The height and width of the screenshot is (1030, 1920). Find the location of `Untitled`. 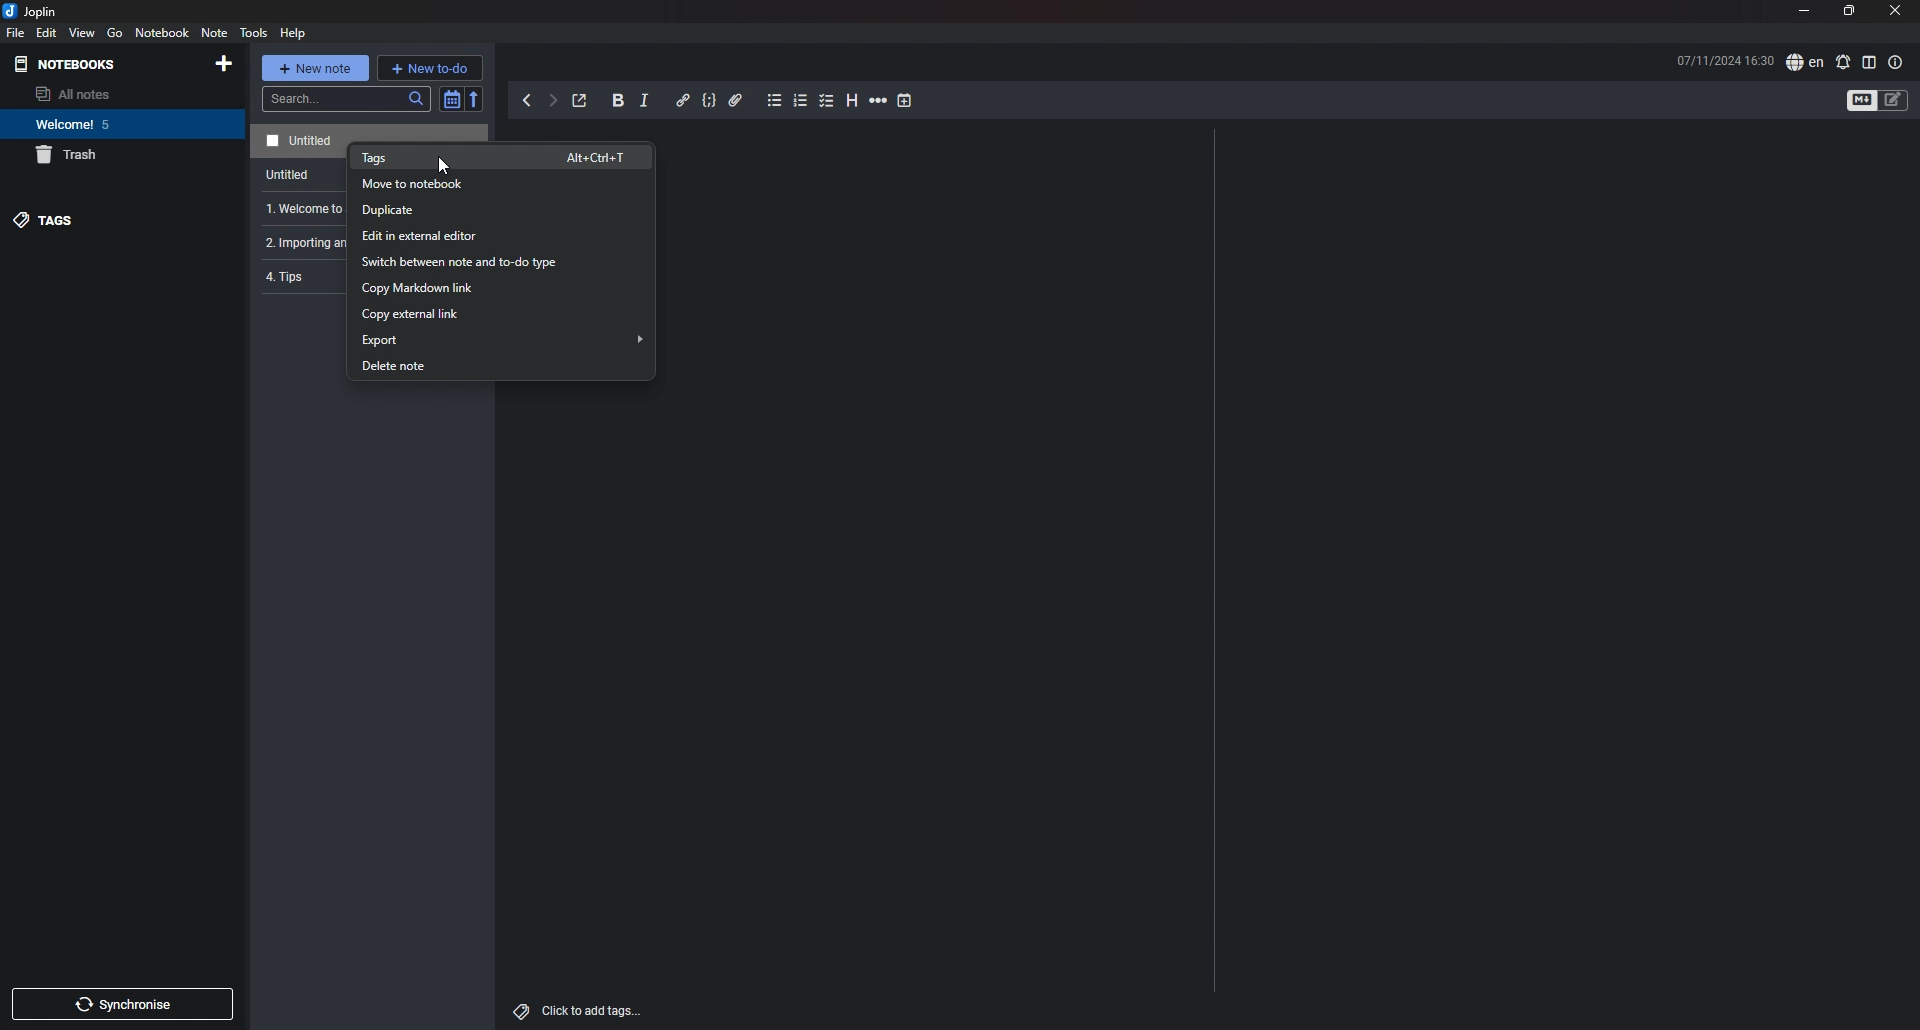

Untitled is located at coordinates (292, 177).